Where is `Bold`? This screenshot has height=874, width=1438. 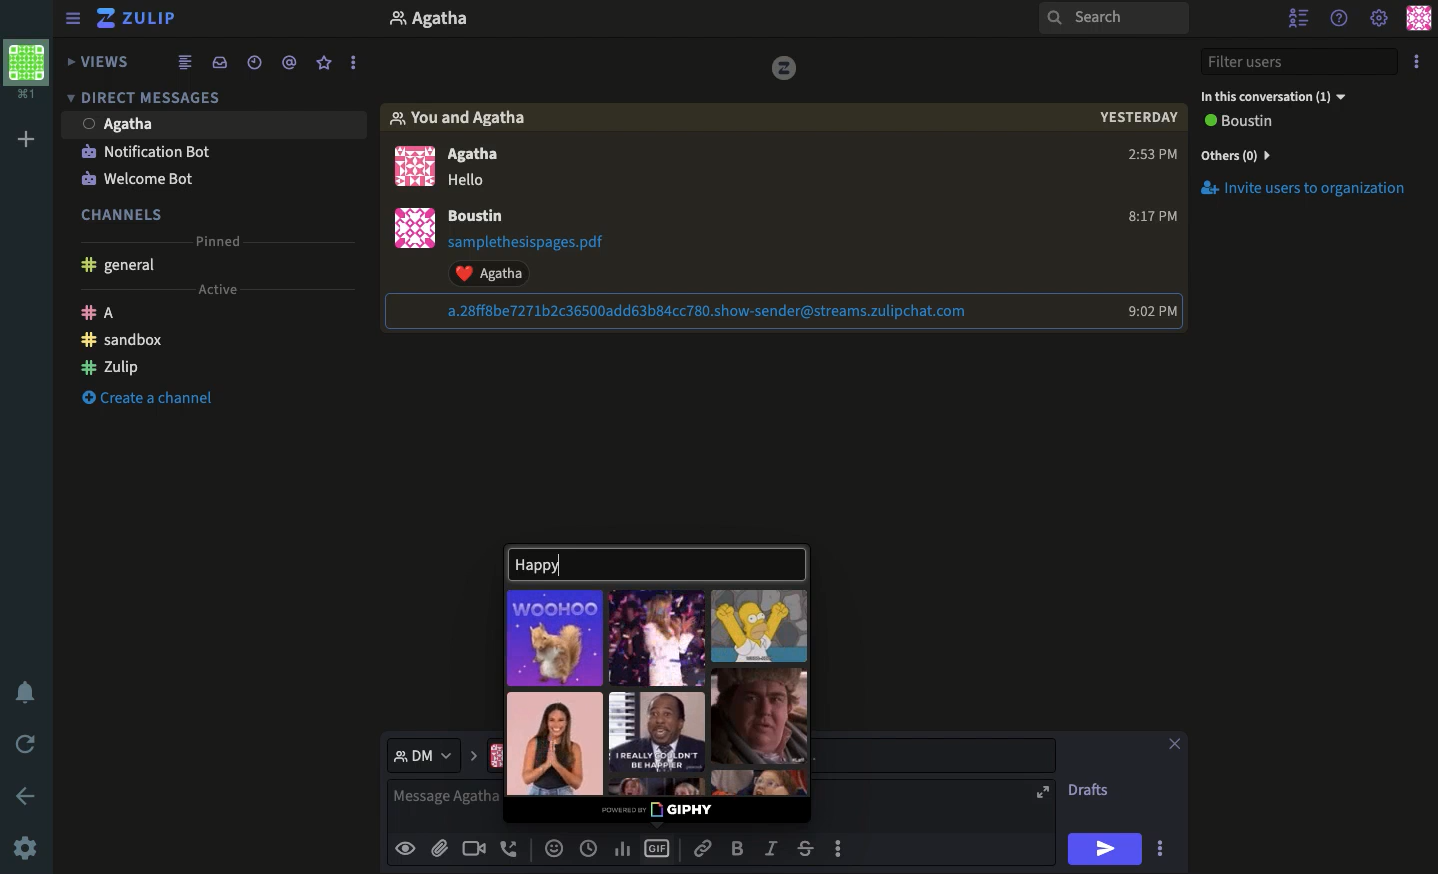 Bold is located at coordinates (738, 847).